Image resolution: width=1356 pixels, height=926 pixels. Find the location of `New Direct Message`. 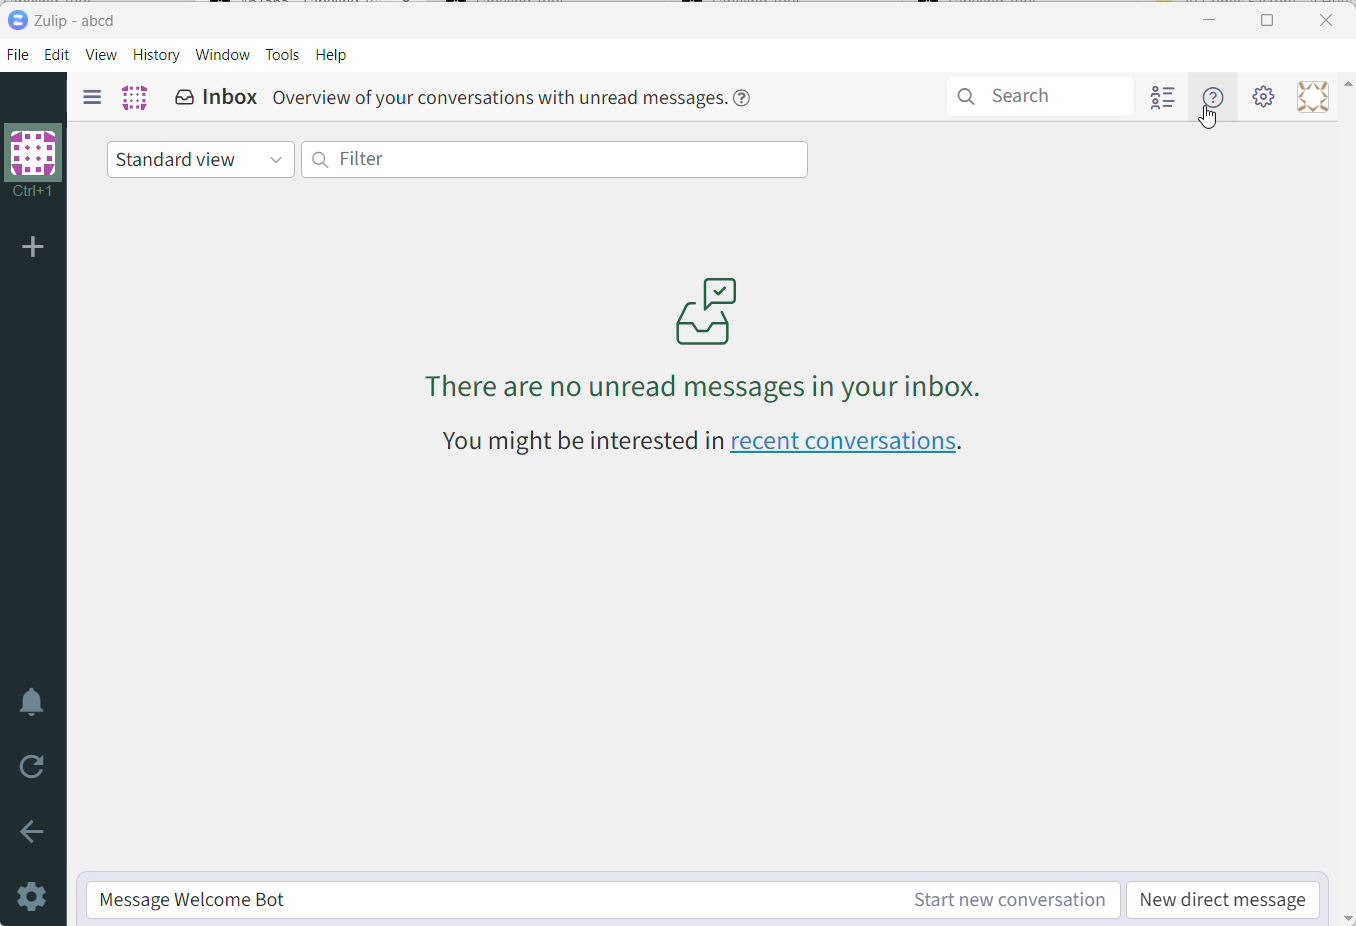

New Direct Message is located at coordinates (1224, 902).